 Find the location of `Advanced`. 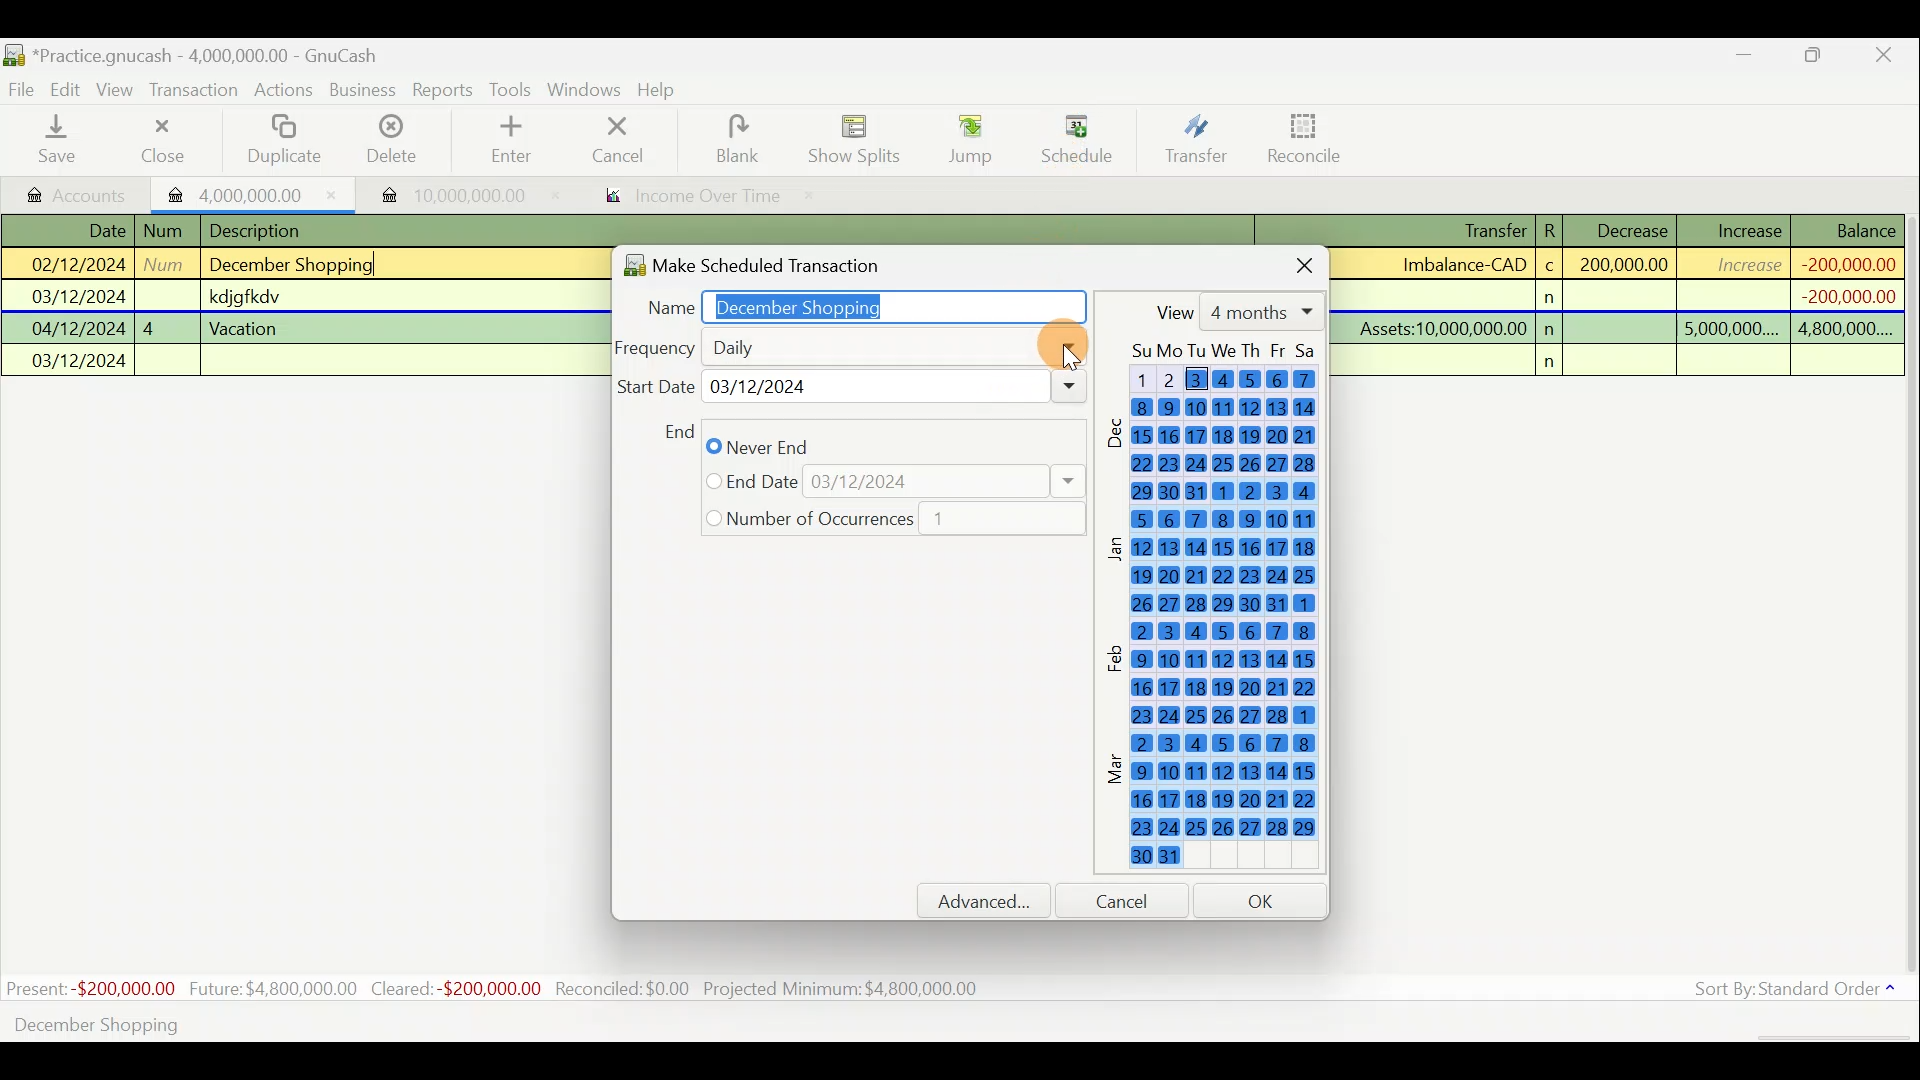

Advanced is located at coordinates (993, 901).